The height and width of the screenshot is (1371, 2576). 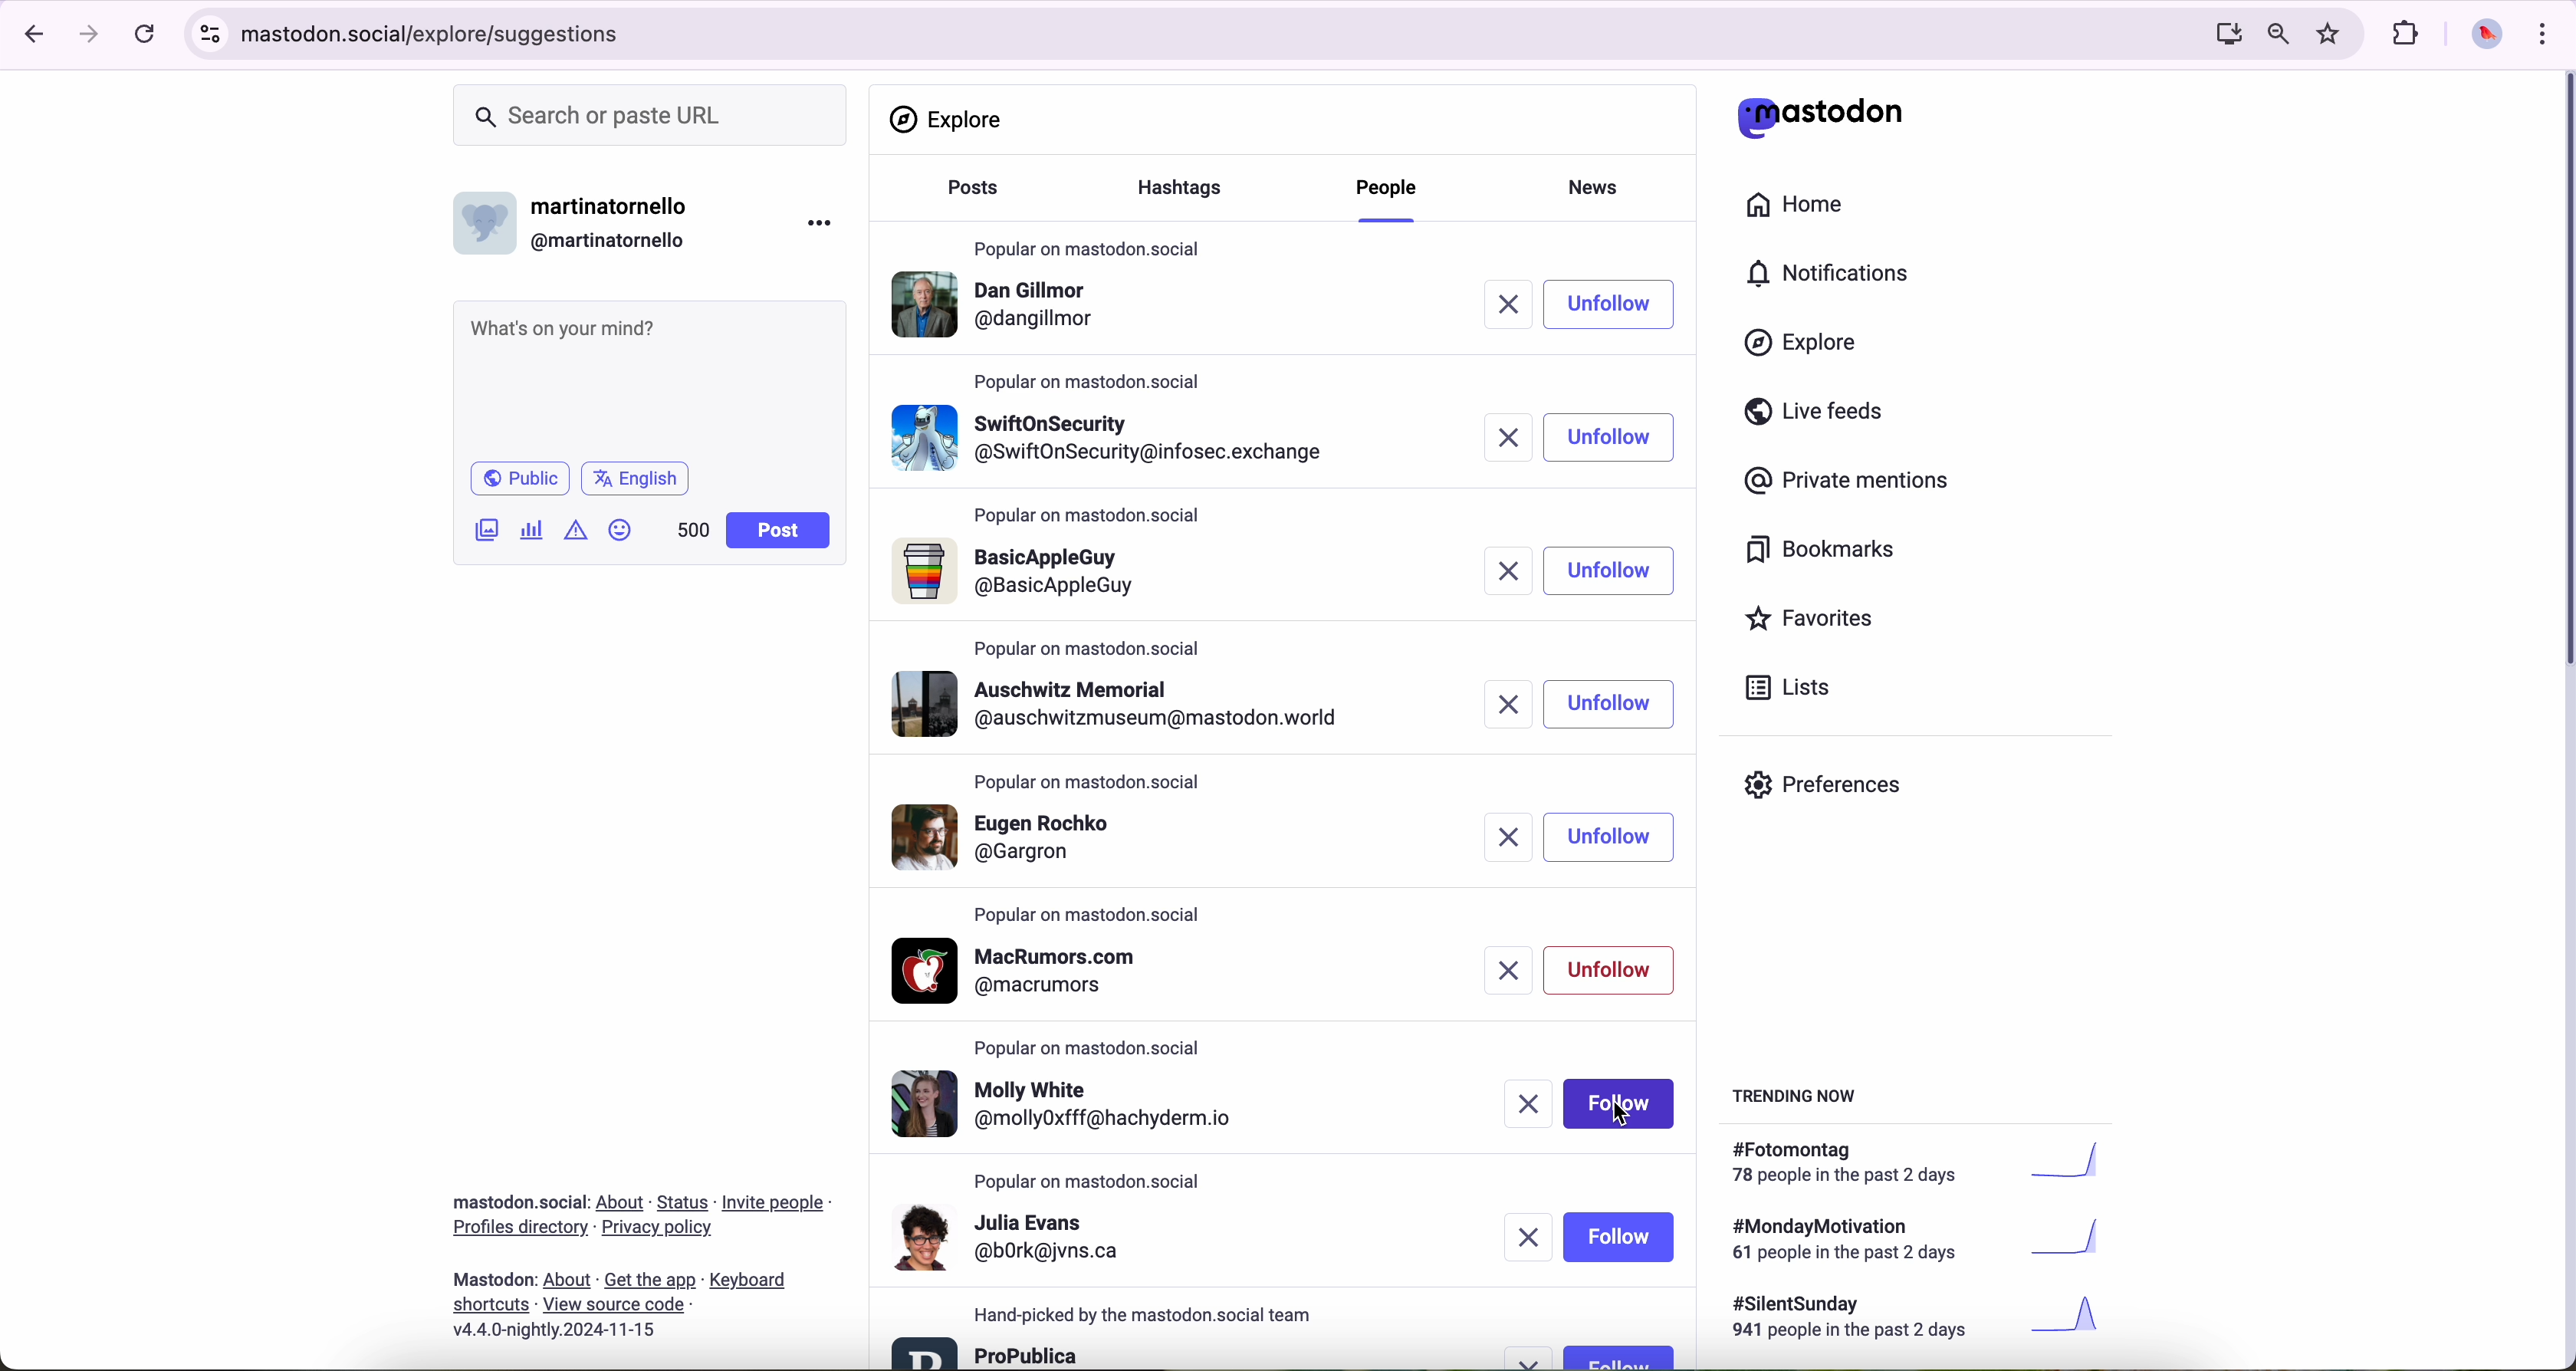 What do you see at coordinates (1837, 275) in the screenshot?
I see `notifications` at bounding box center [1837, 275].